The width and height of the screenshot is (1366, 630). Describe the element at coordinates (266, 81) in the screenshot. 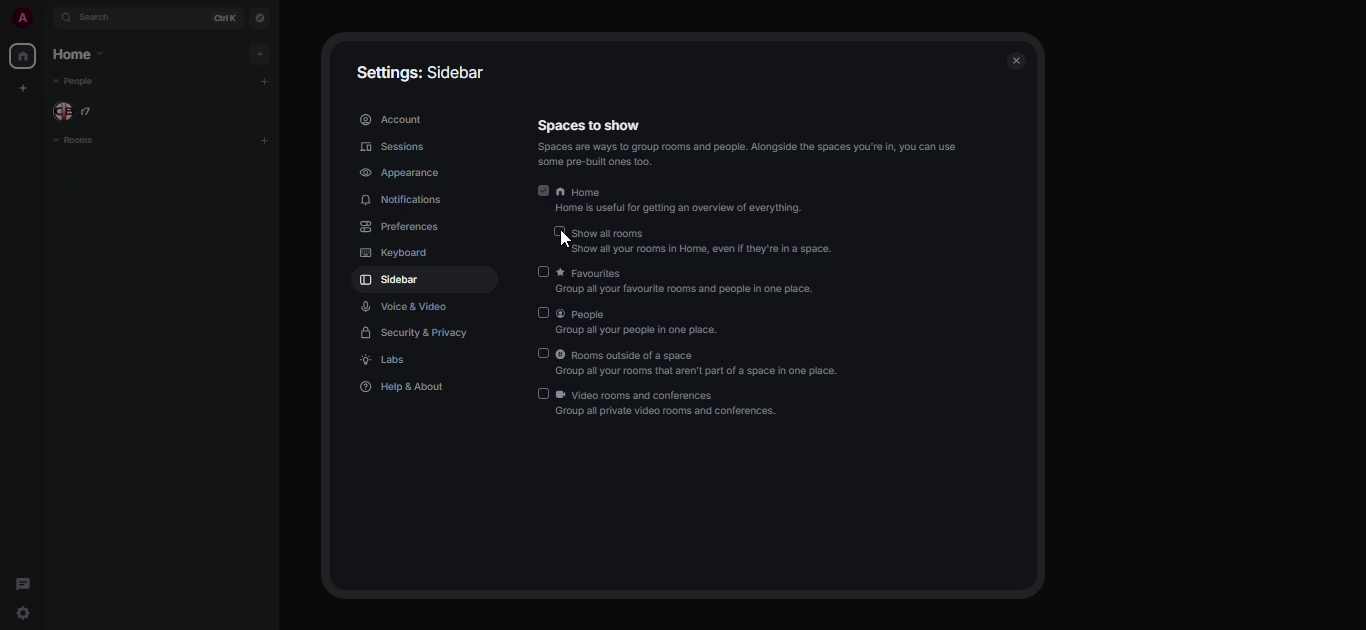

I see `add` at that location.